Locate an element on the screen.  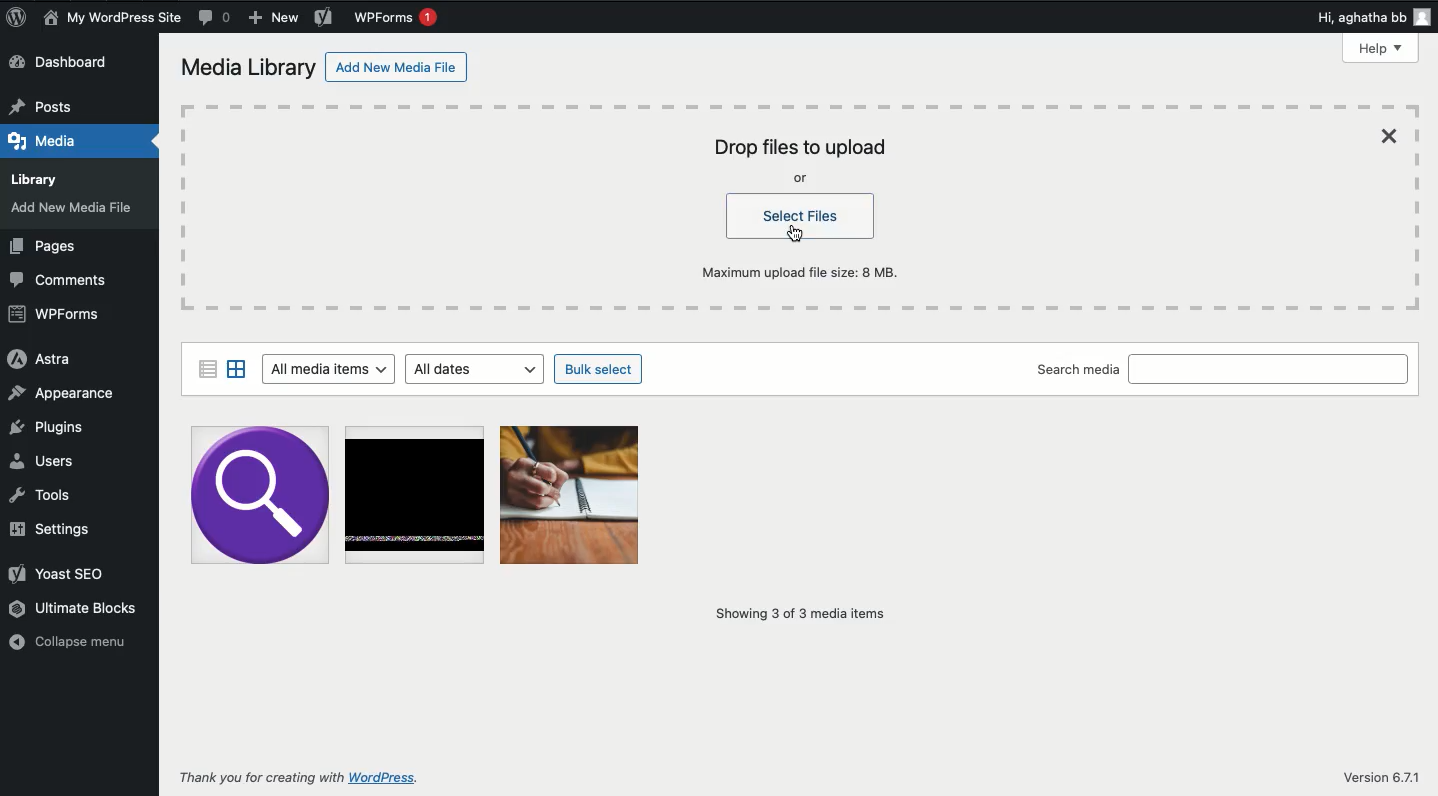
Pages is located at coordinates (47, 248).